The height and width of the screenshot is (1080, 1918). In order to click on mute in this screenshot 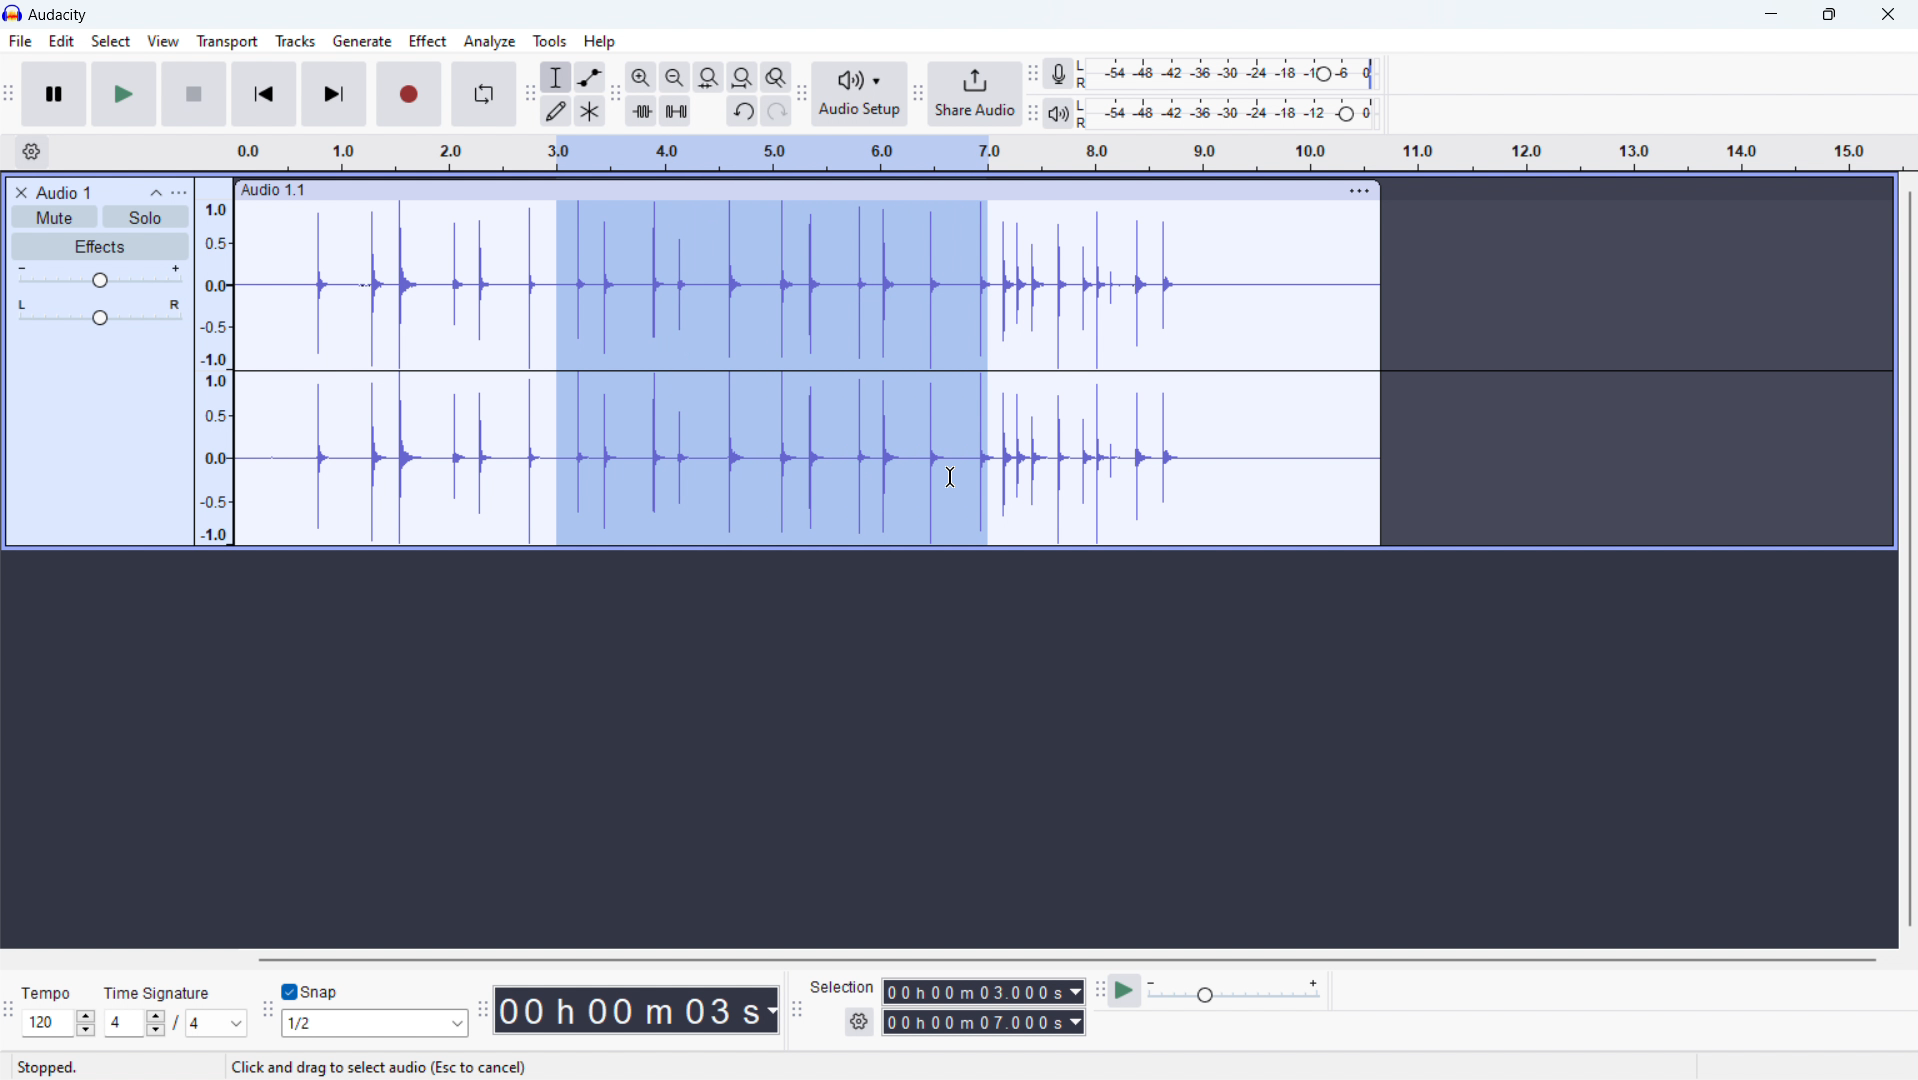, I will do `click(54, 217)`.